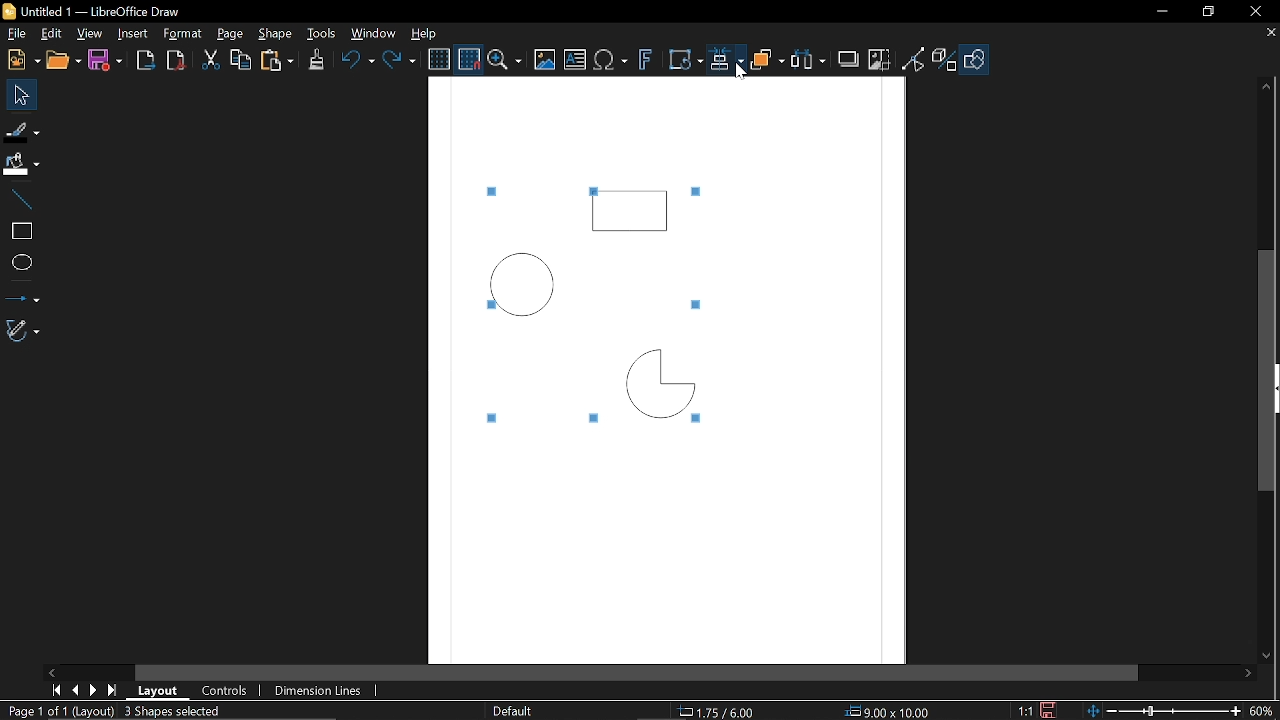  Describe the element at coordinates (72, 690) in the screenshot. I see `Previous page` at that location.